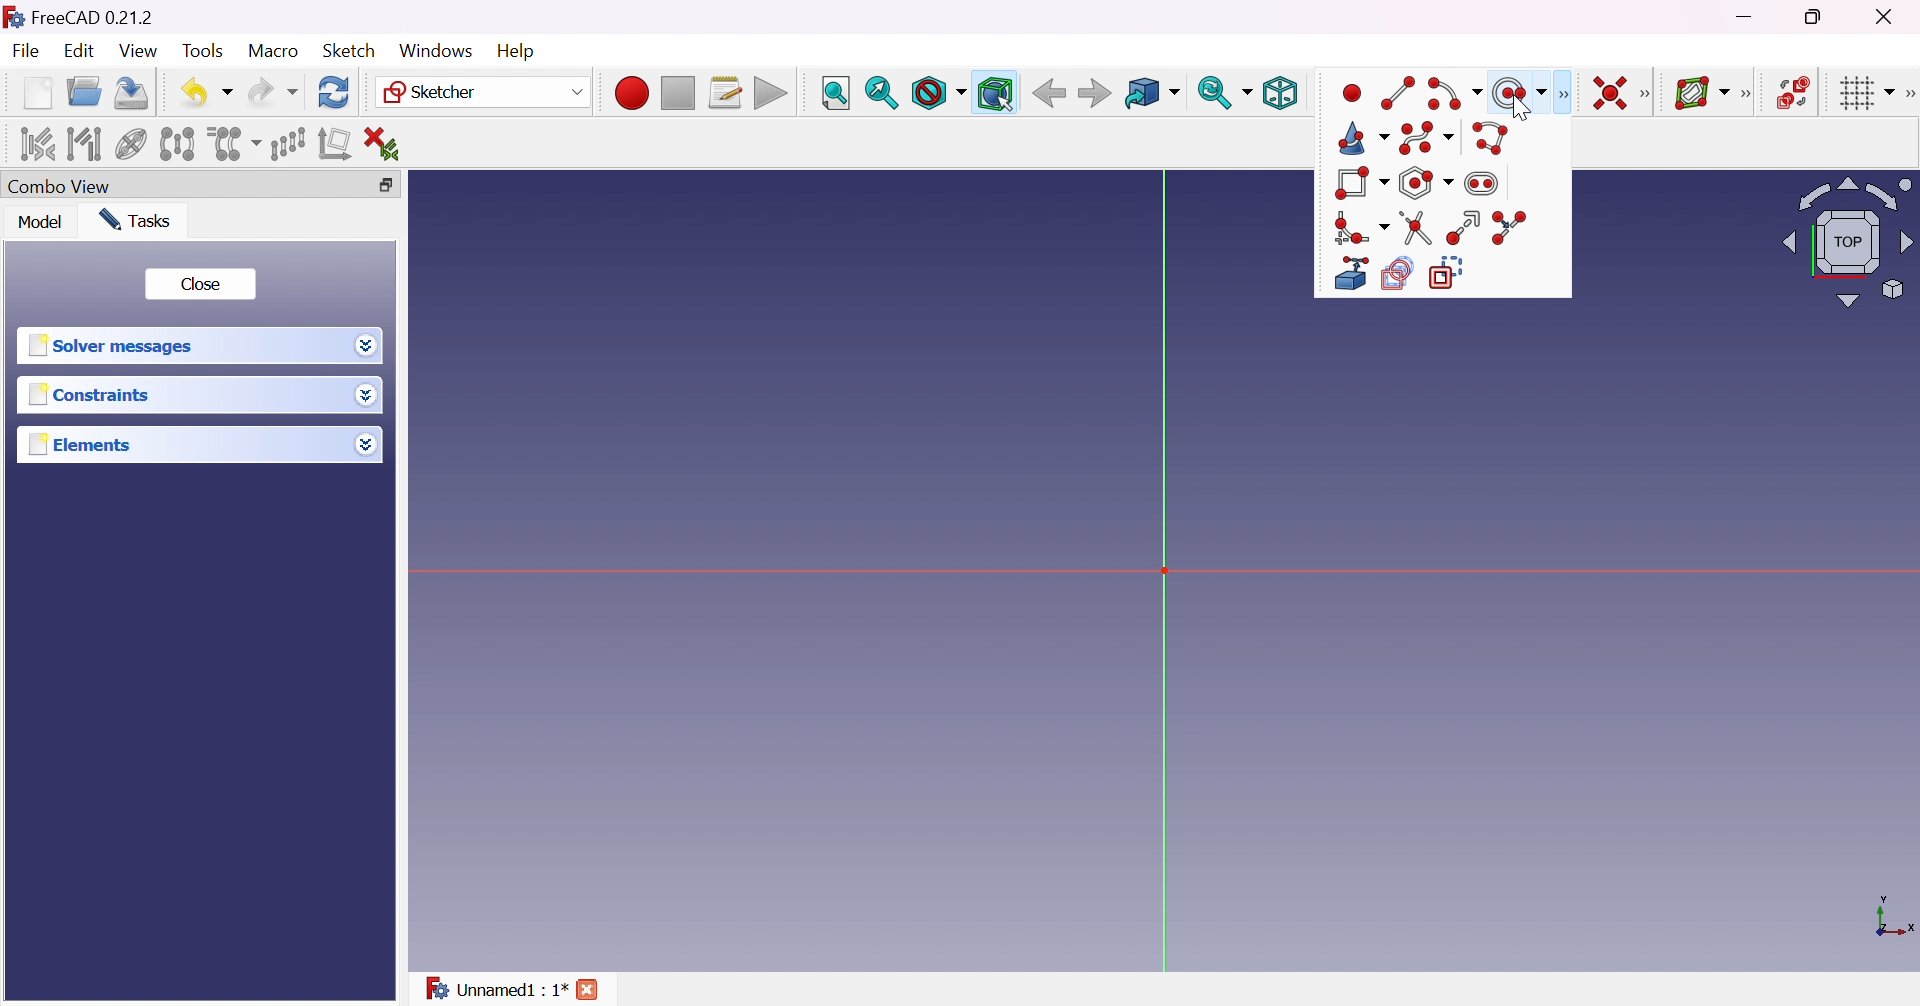 The height and width of the screenshot is (1006, 1920). Describe the element at coordinates (366, 444) in the screenshot. I see `Drop down` at that location.